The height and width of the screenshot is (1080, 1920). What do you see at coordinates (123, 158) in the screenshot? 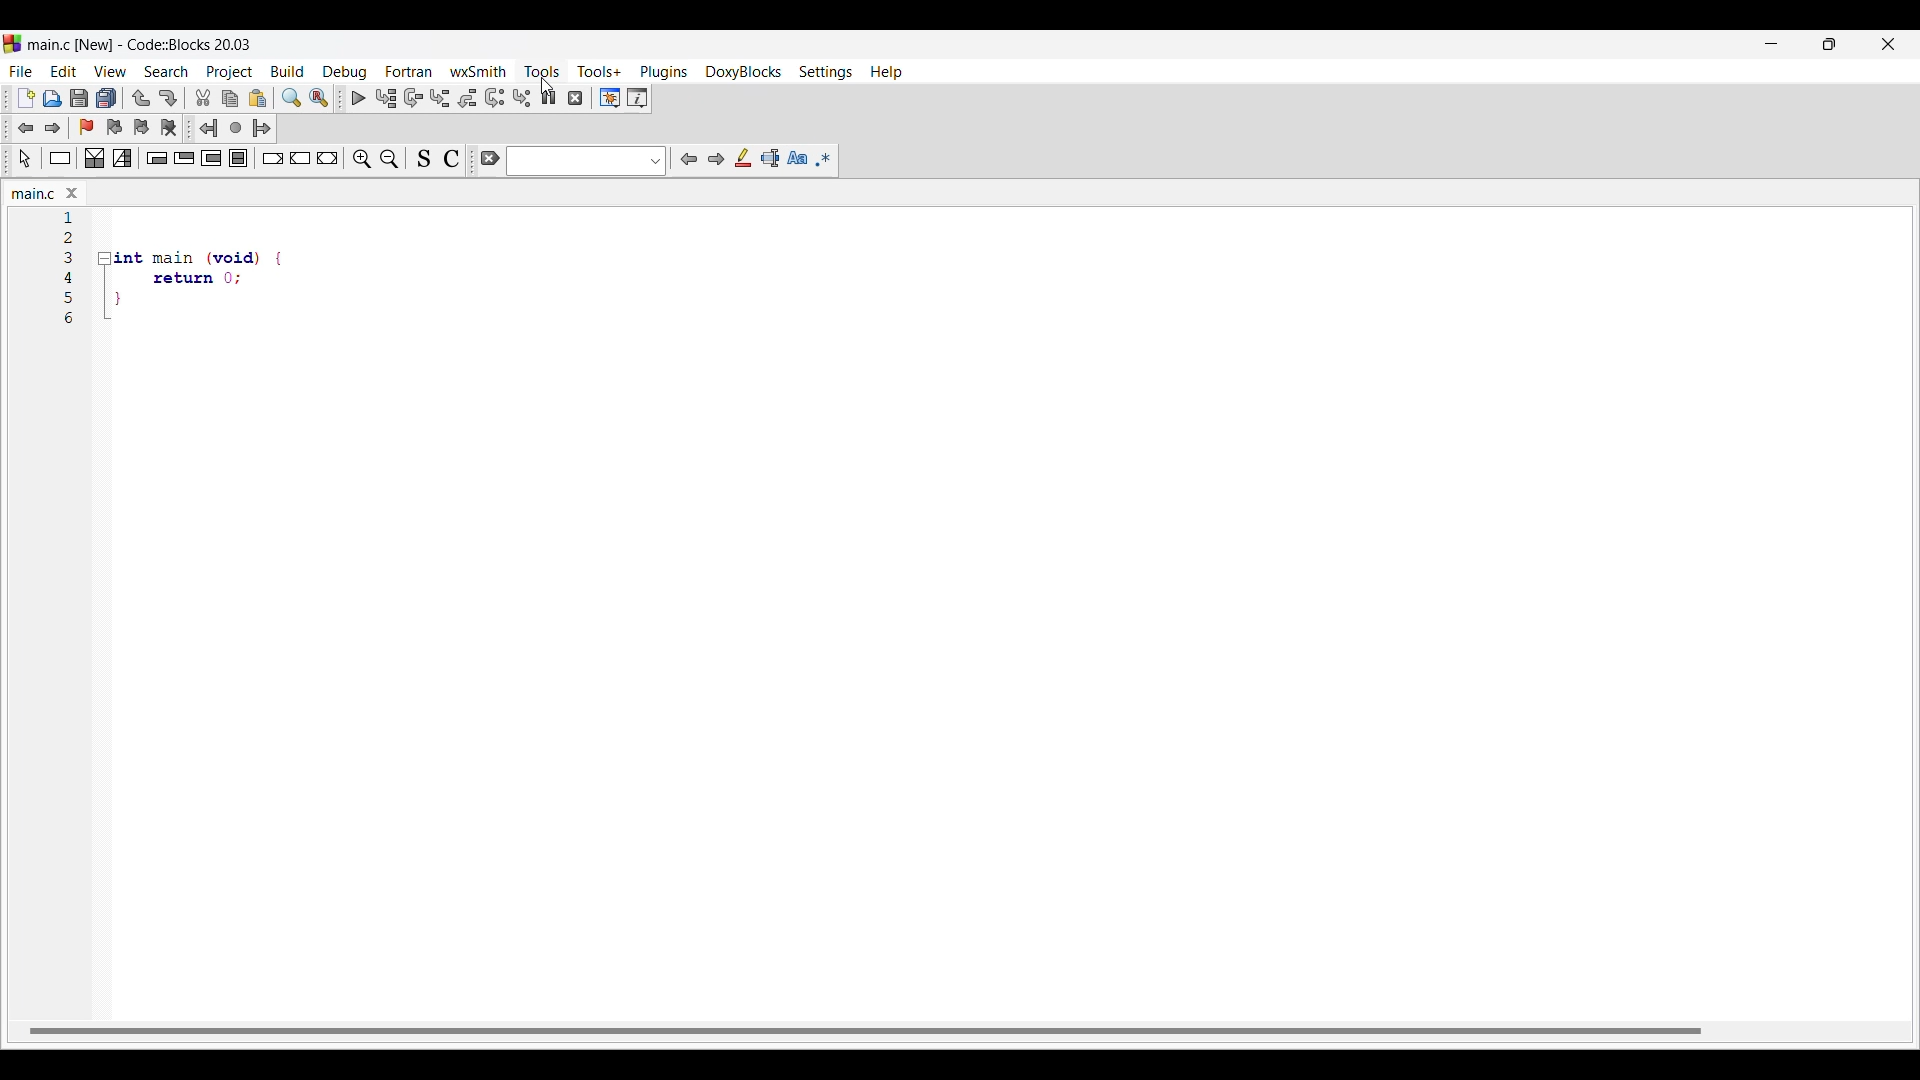
I see `Selection` at bounding box center [123, 158].